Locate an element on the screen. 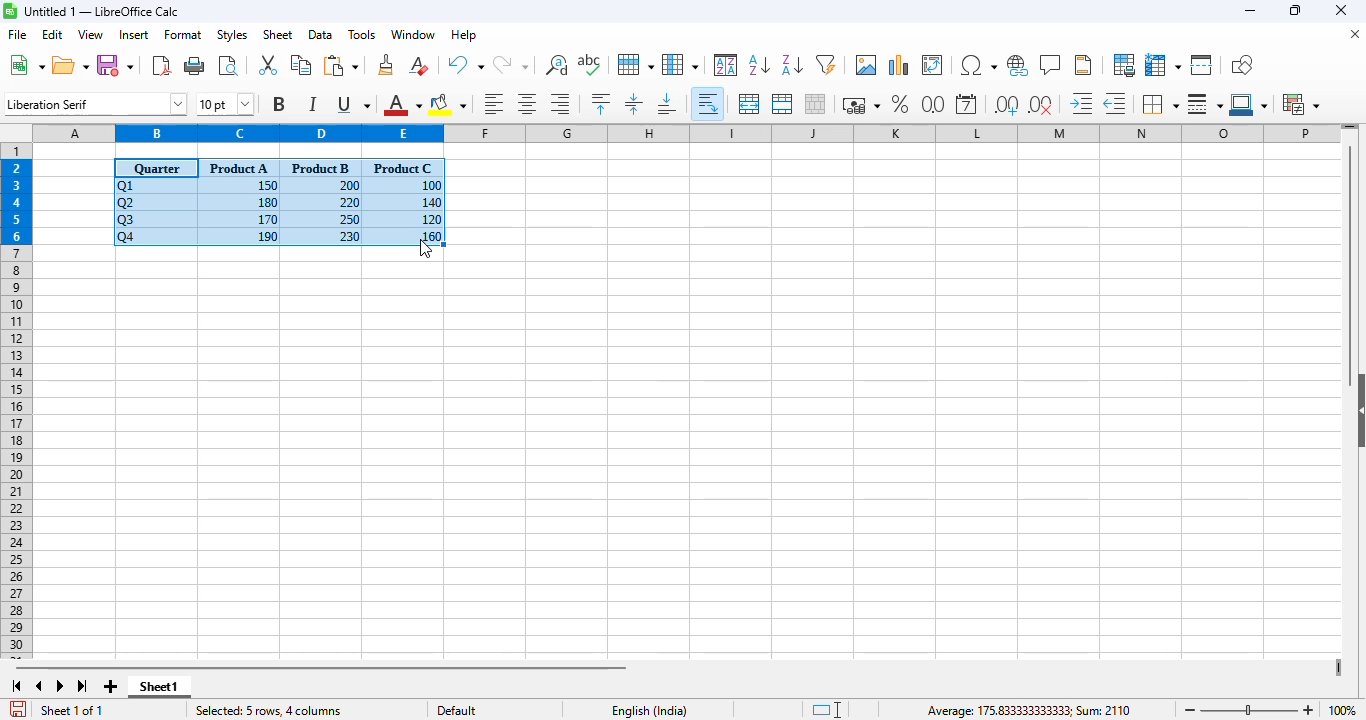 Image resolution: width=1366 pixels, height=720 pixels. scroll to last sheet is located at coordinates (83, 687).